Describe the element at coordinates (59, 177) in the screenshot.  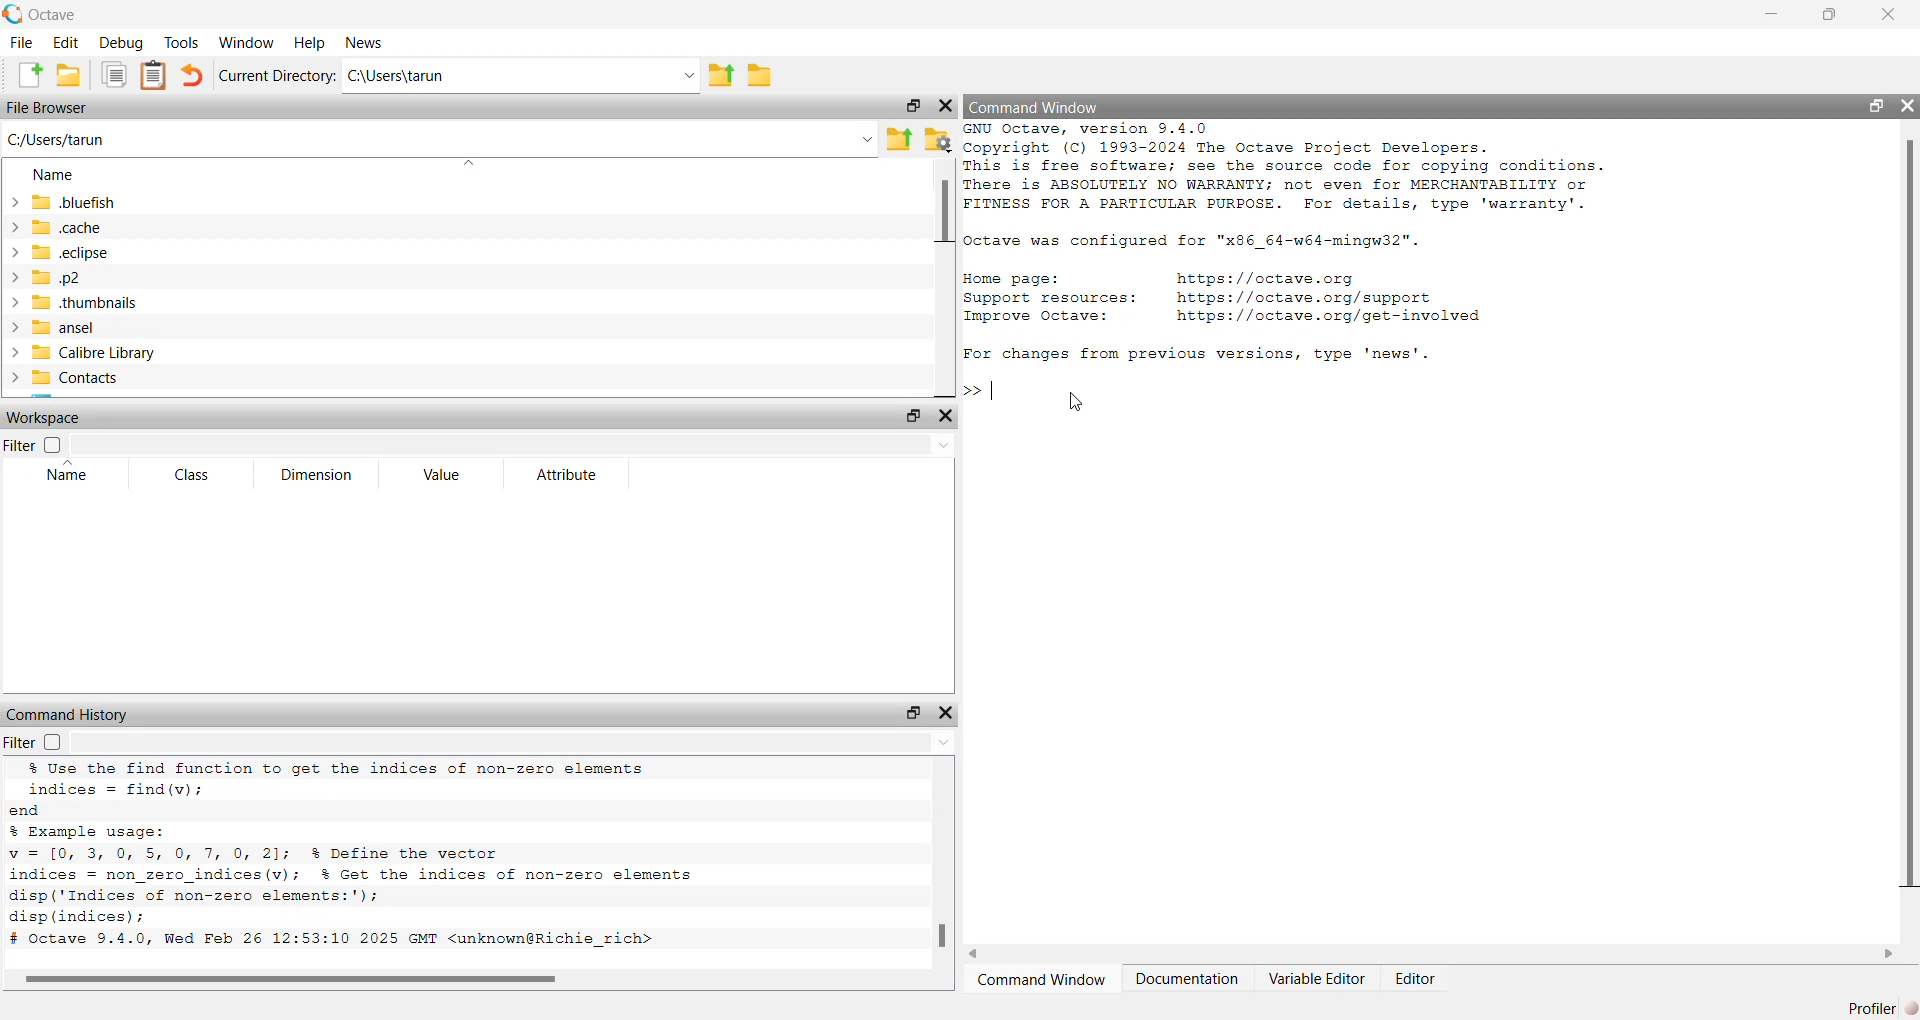
I see `Name` at that location.